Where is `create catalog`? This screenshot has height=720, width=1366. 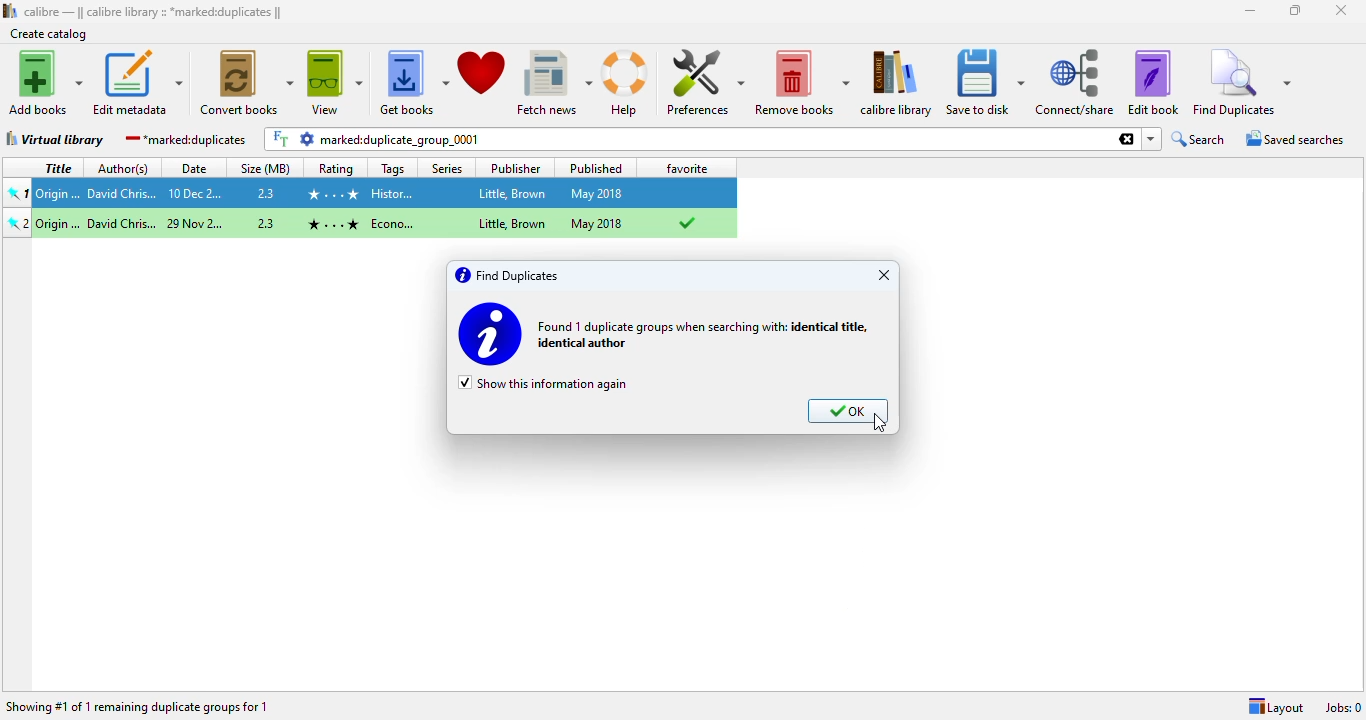 create catalog is located at coordinates (50, 34).